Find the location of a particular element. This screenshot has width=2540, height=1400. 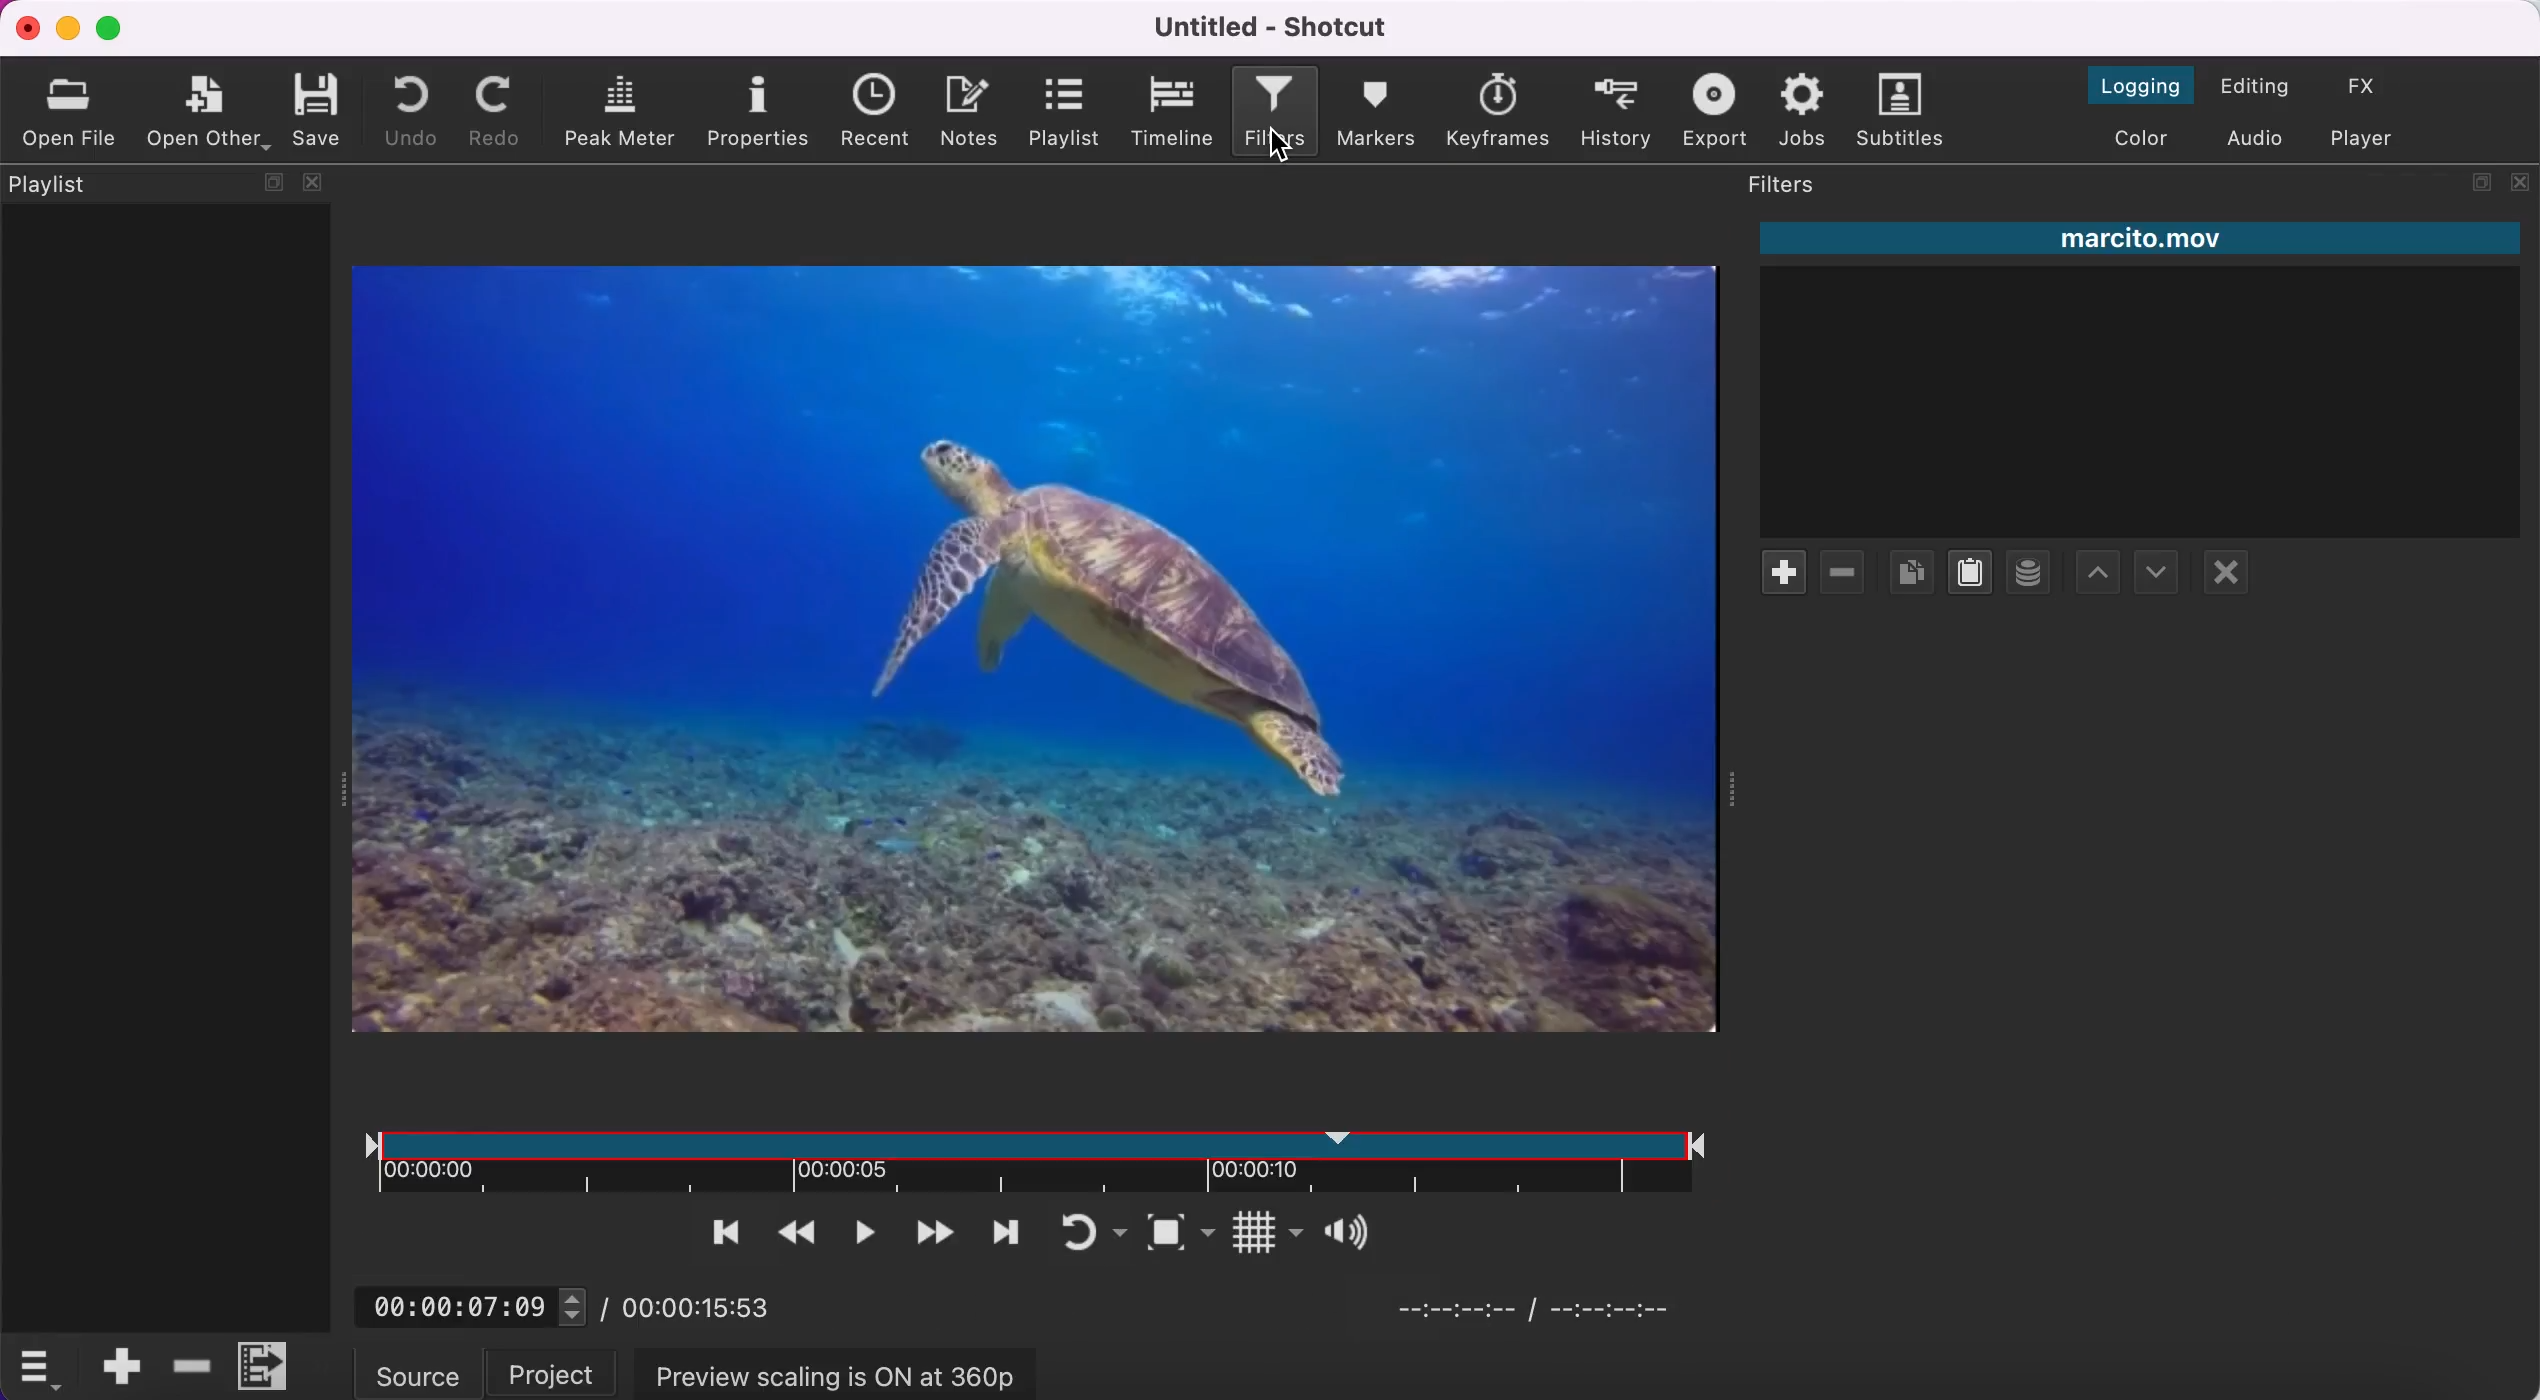

timeline is located at coordinates (1172, 111).